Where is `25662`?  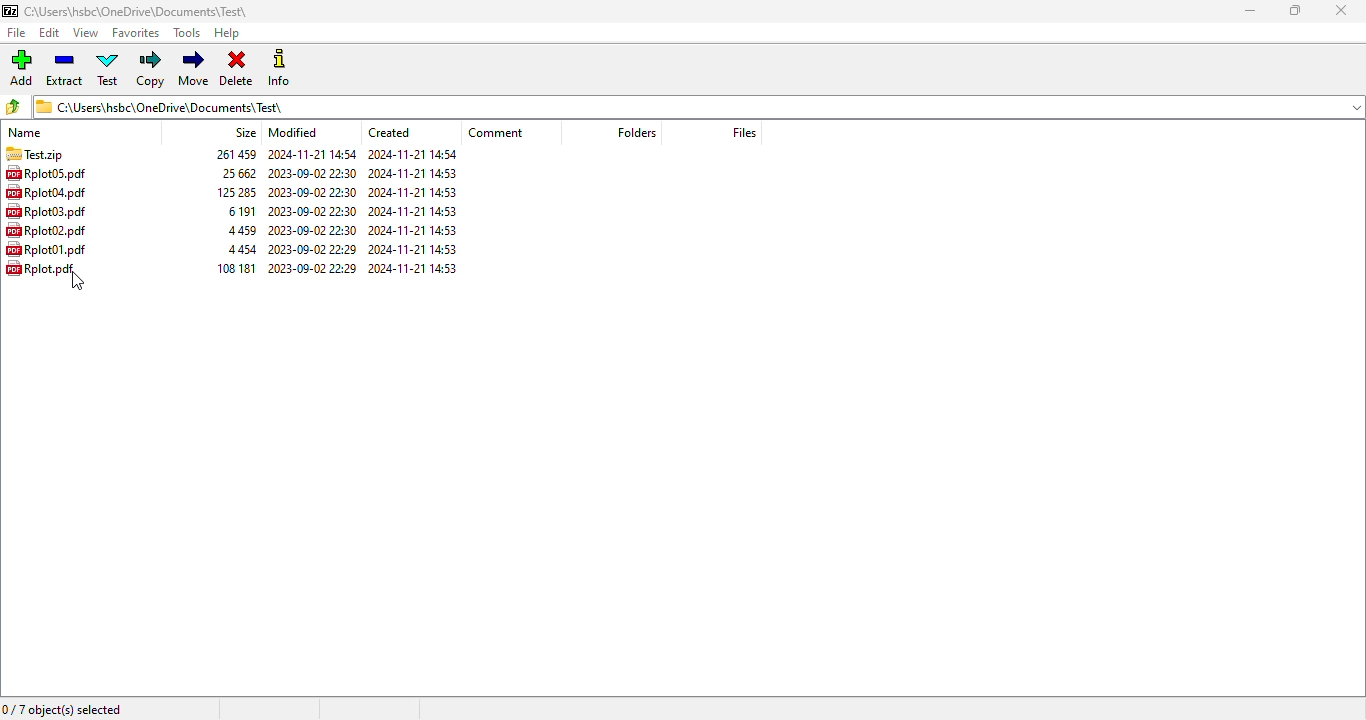 25662 is located at coordinates (231, 173).